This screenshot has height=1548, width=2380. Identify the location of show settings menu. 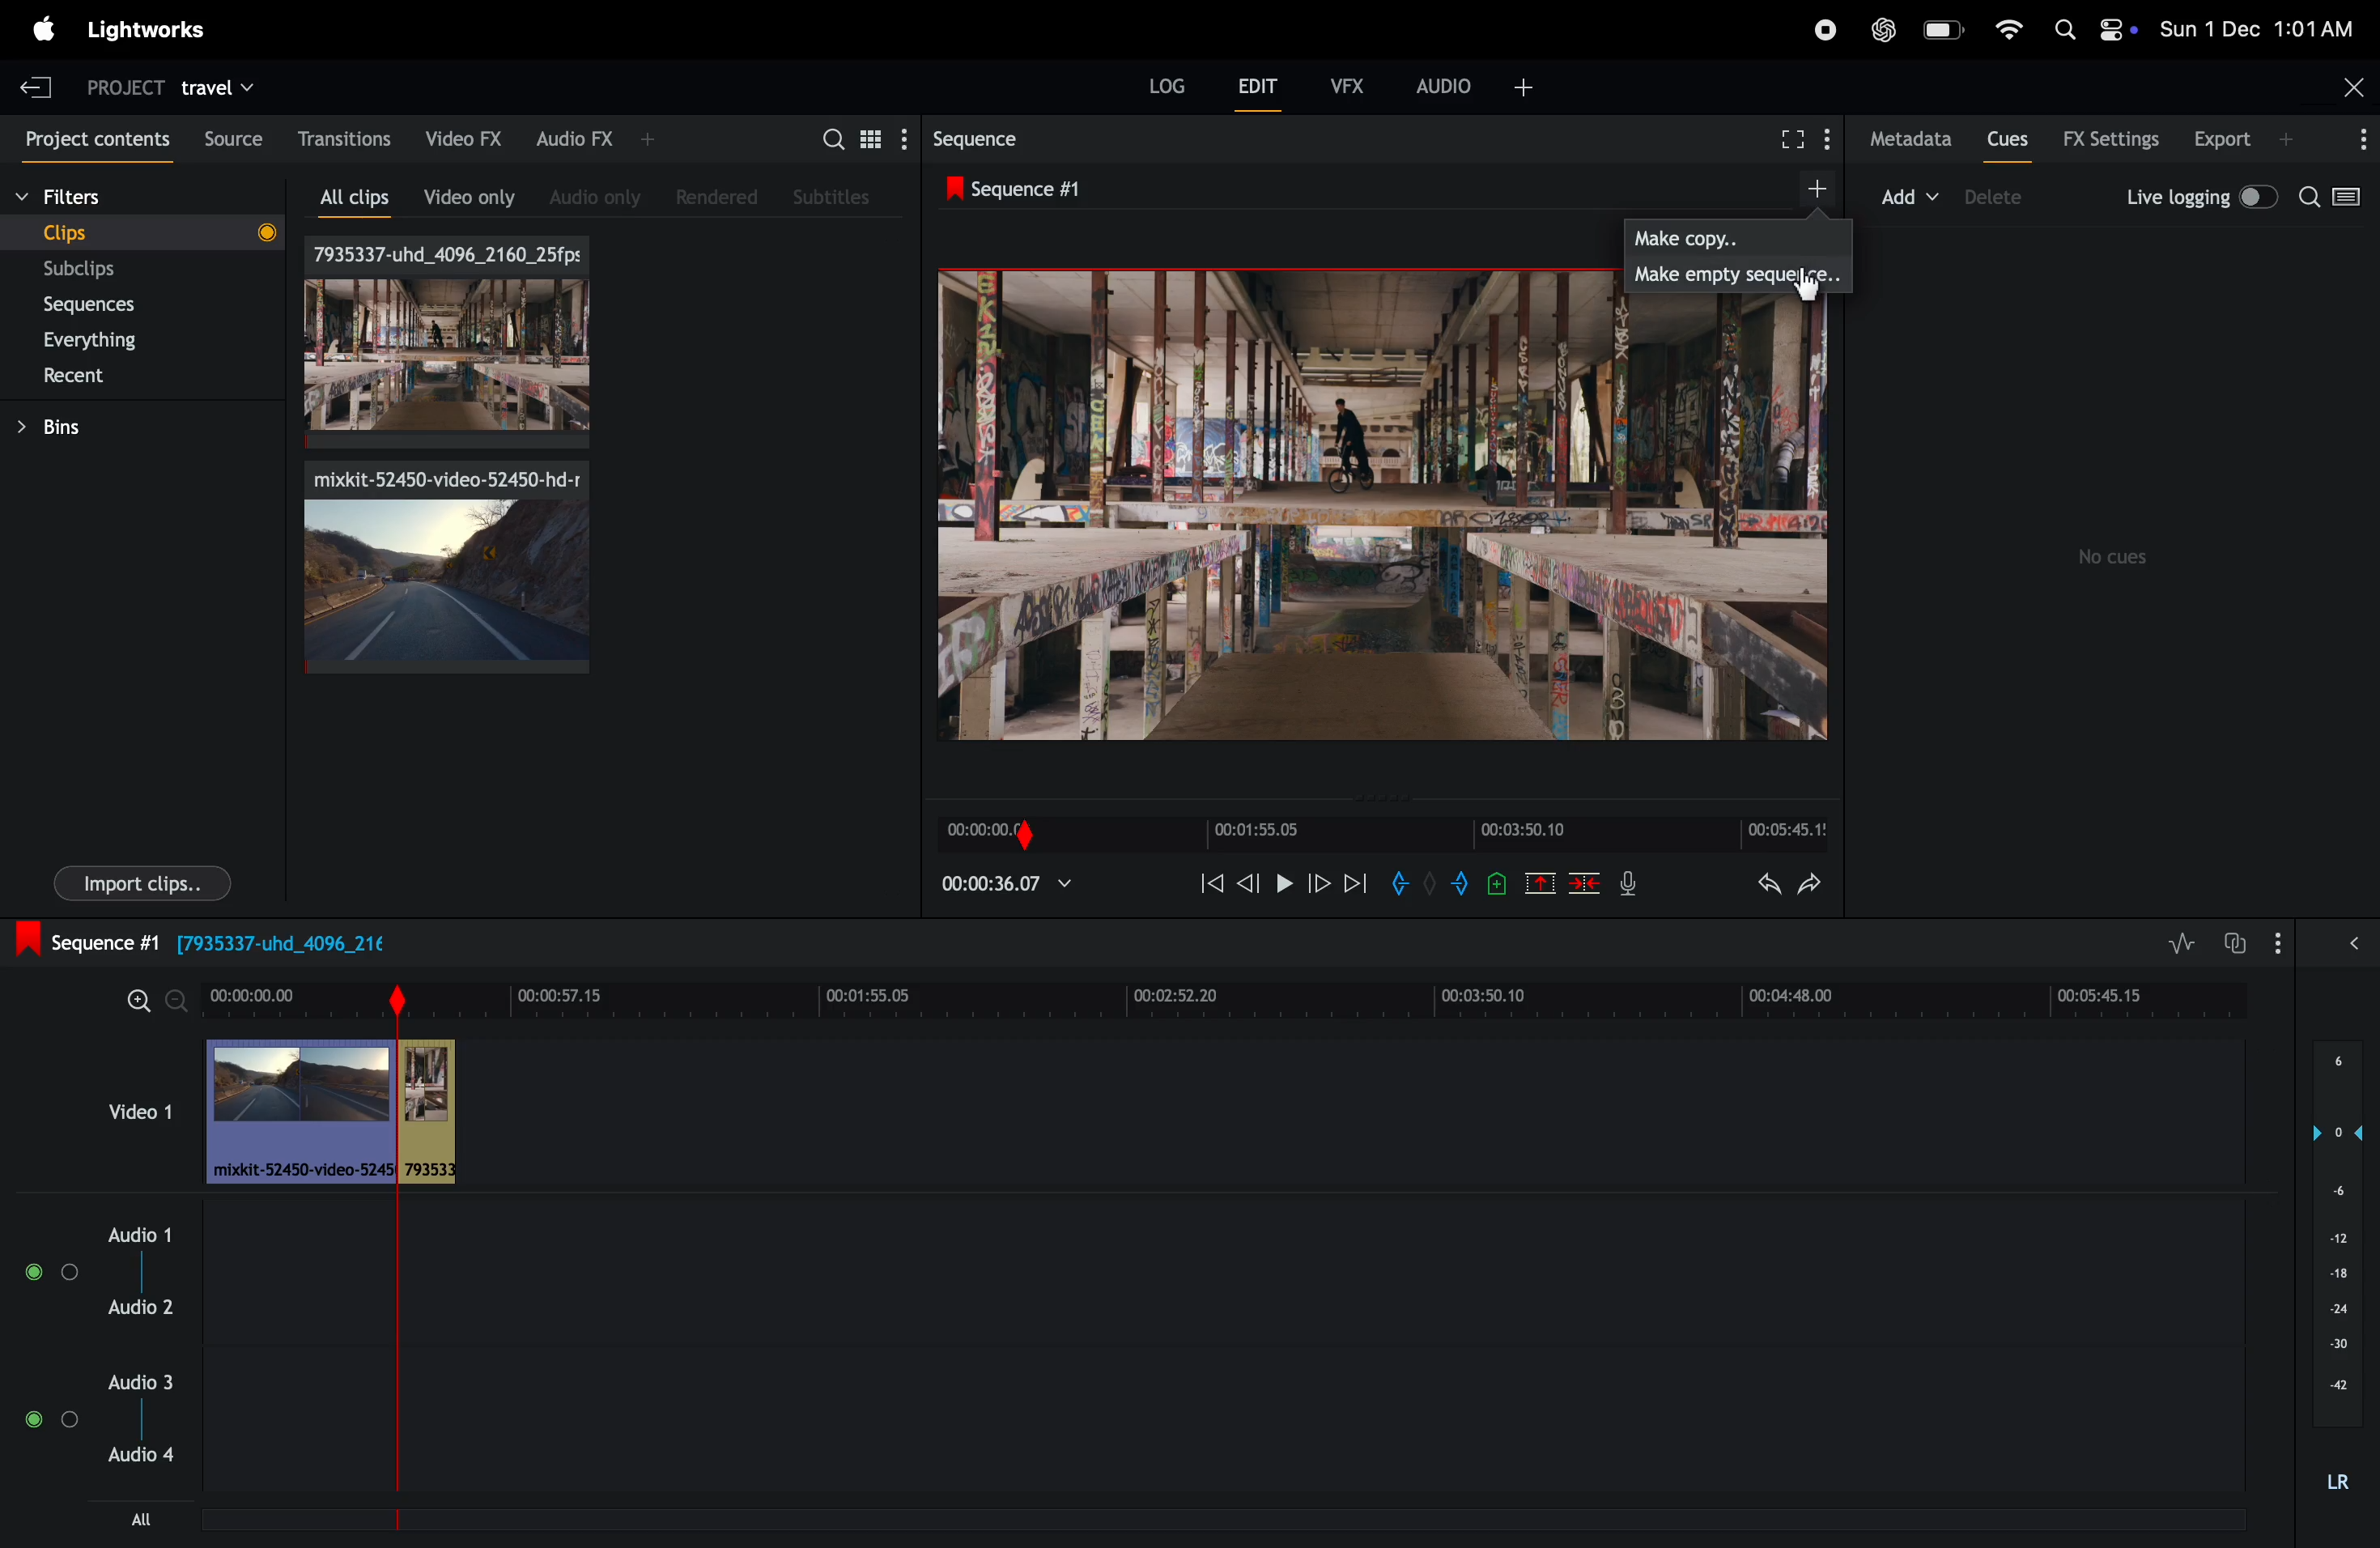
(902, 138).